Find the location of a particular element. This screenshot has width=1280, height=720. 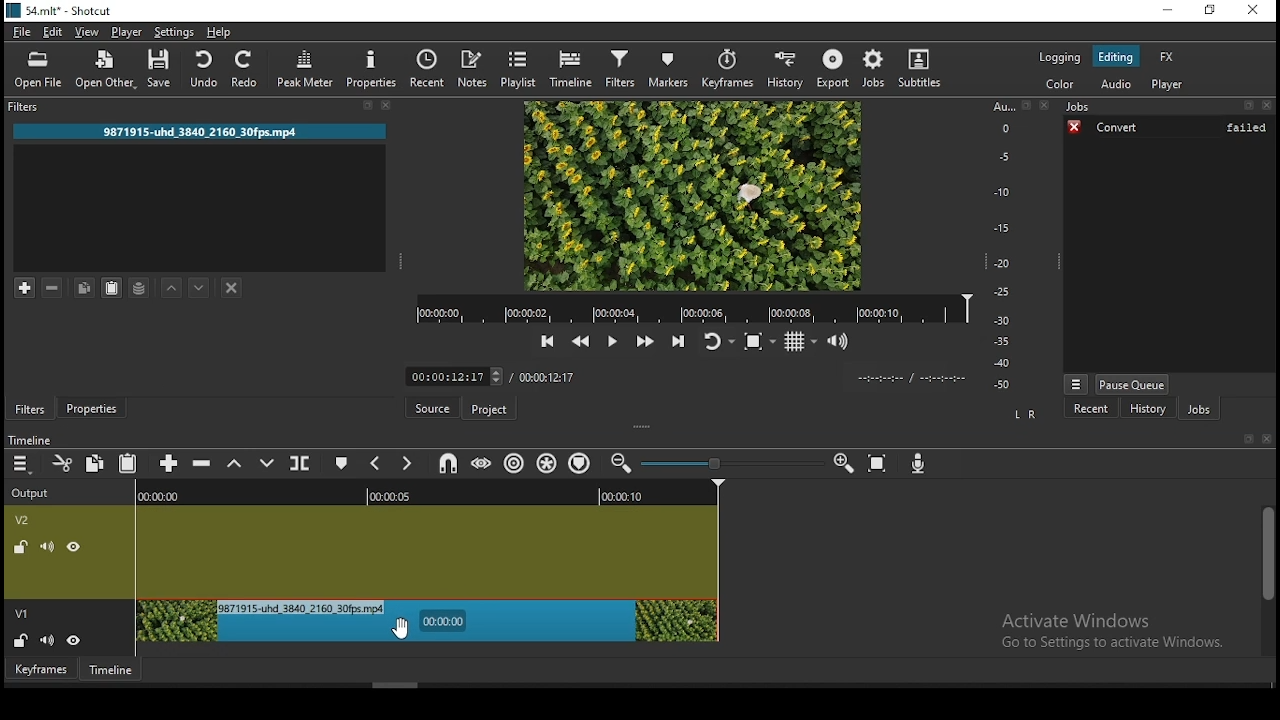

timeline menu is located at coordinates (21, 465).